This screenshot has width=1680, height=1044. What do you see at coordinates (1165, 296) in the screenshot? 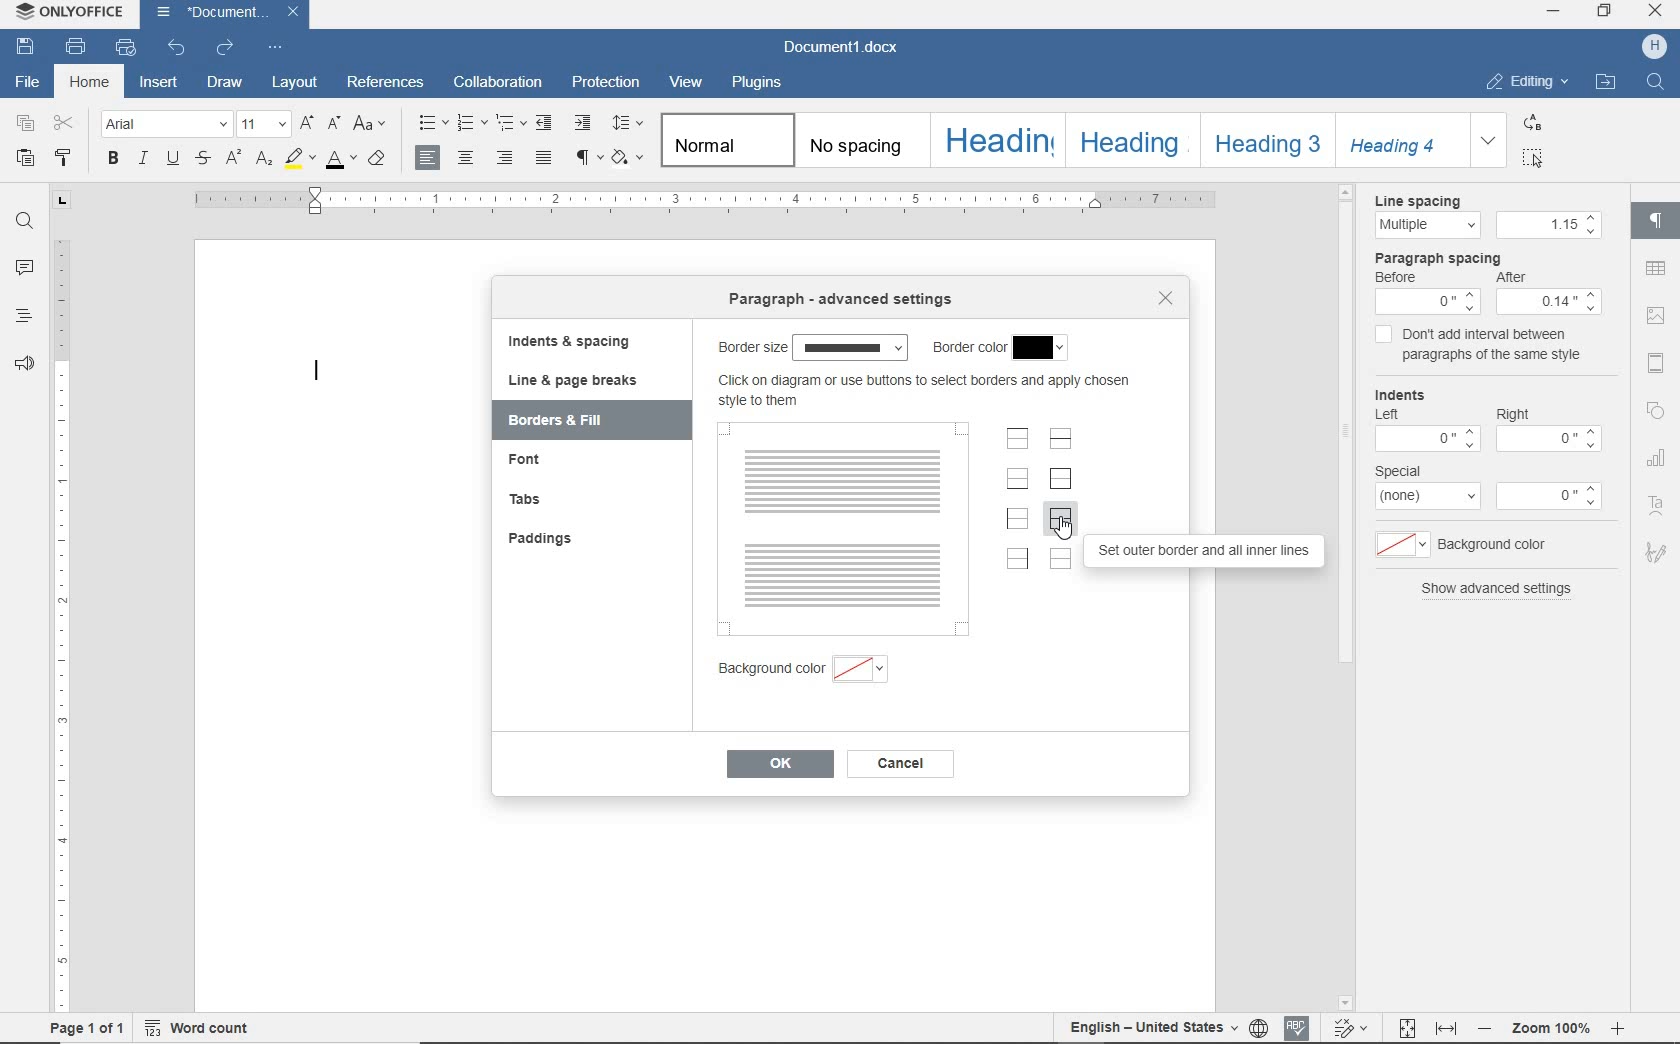
I see `close` at bounding box center [1165, 296].